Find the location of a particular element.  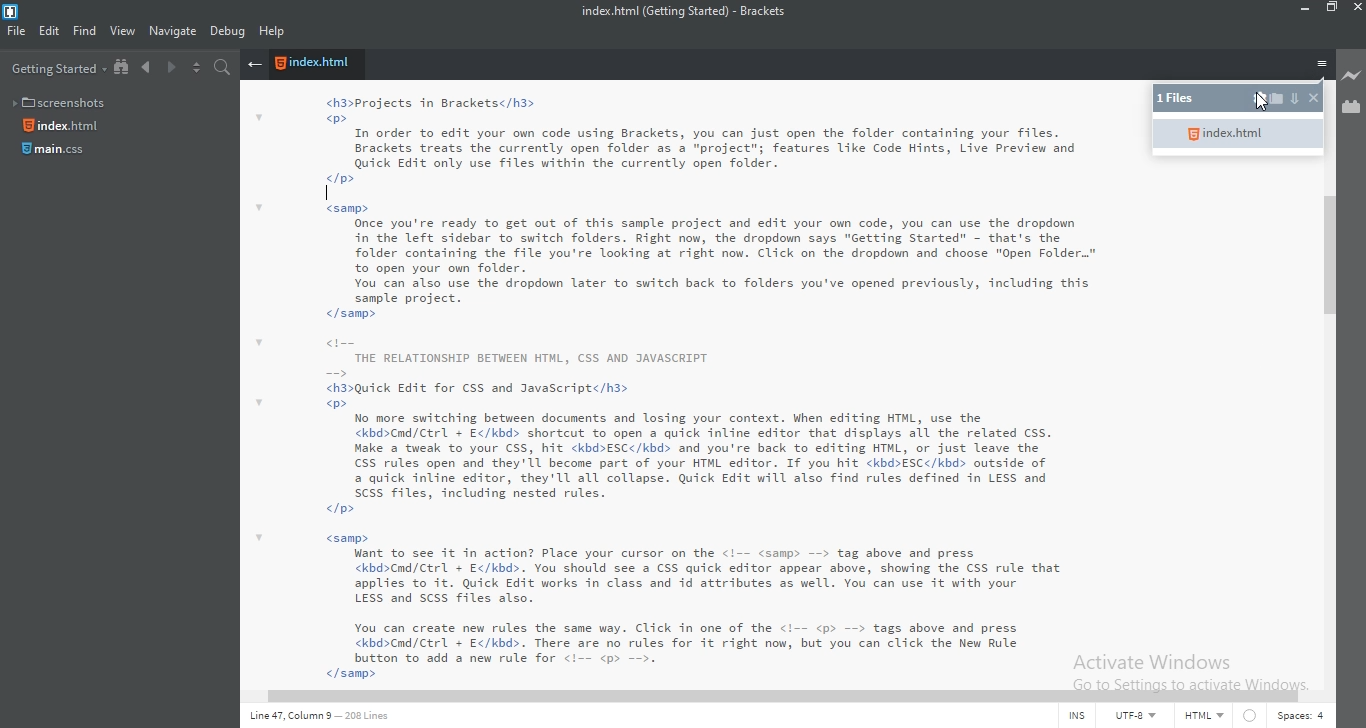

Previous document is located at coordinates (148, 68).